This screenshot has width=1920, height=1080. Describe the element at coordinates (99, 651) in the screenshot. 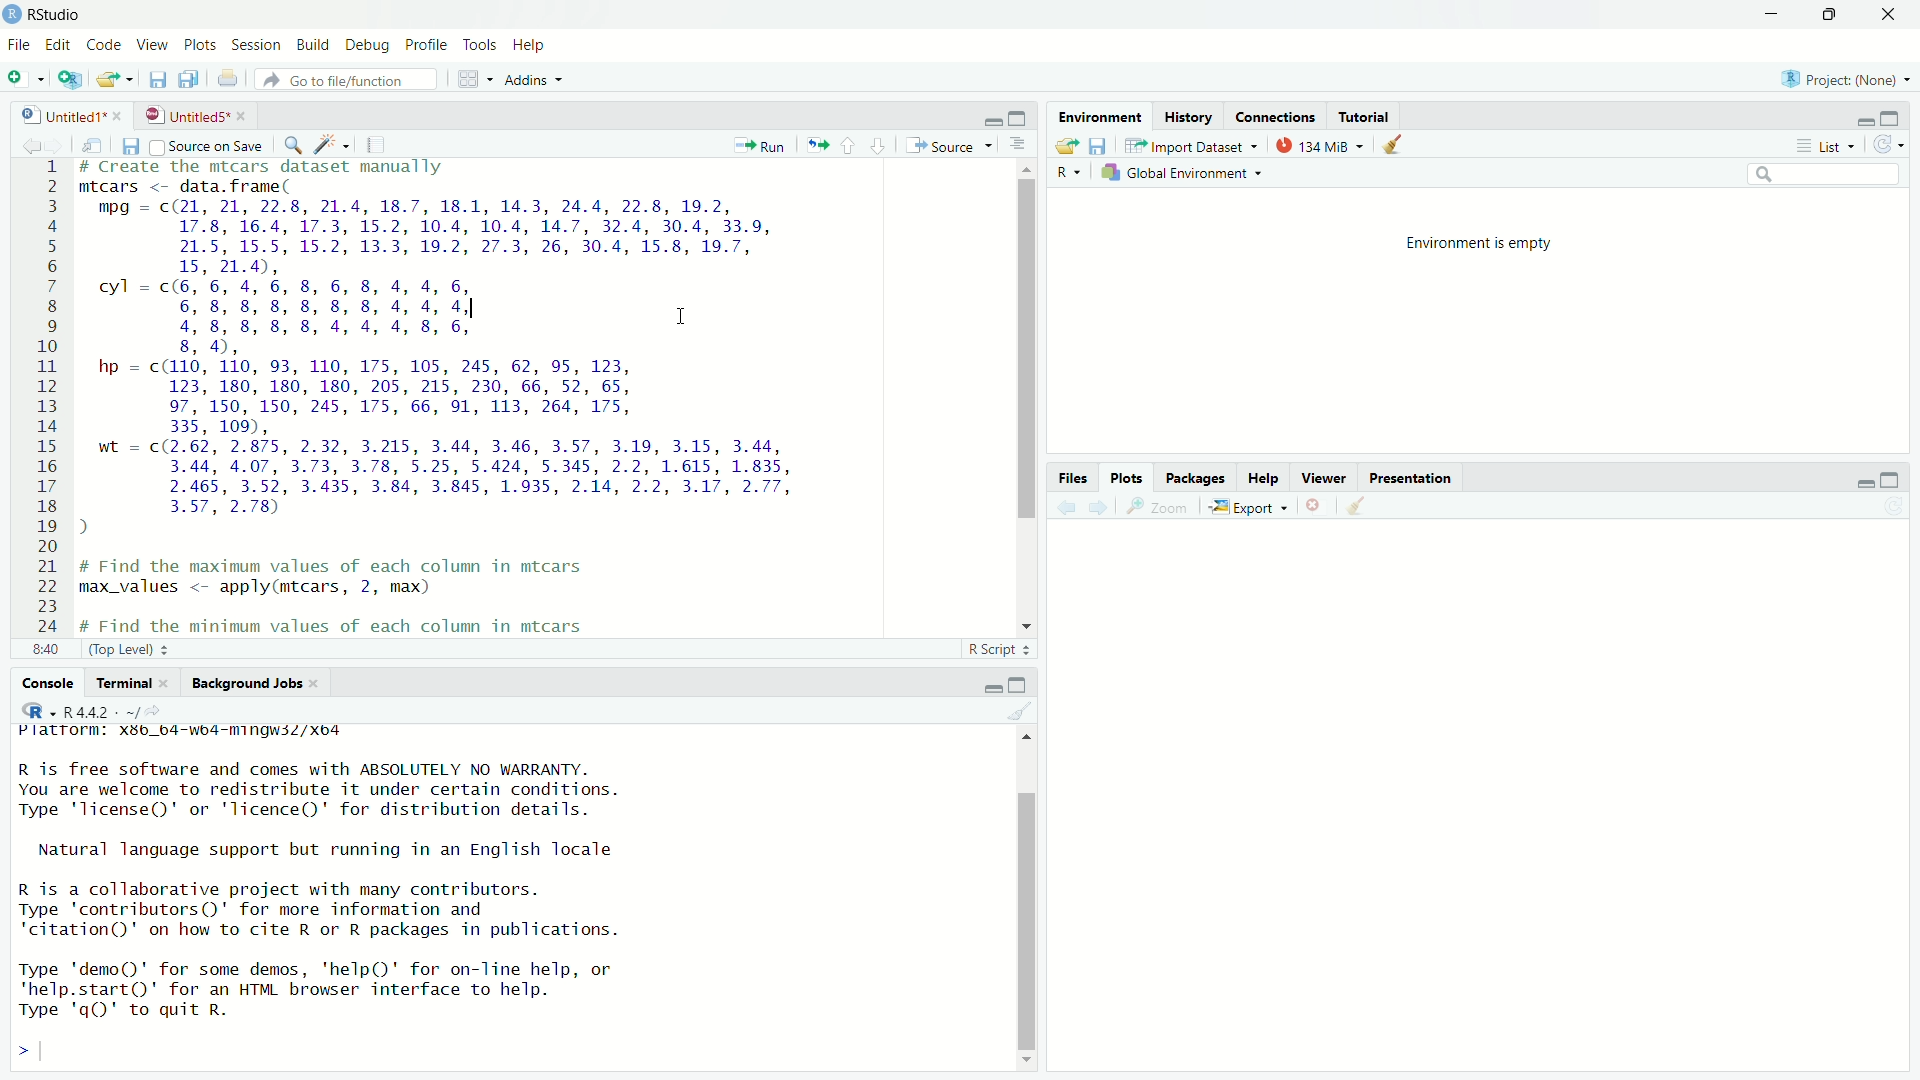

I see `30:1 (Top Level) +` at that location.